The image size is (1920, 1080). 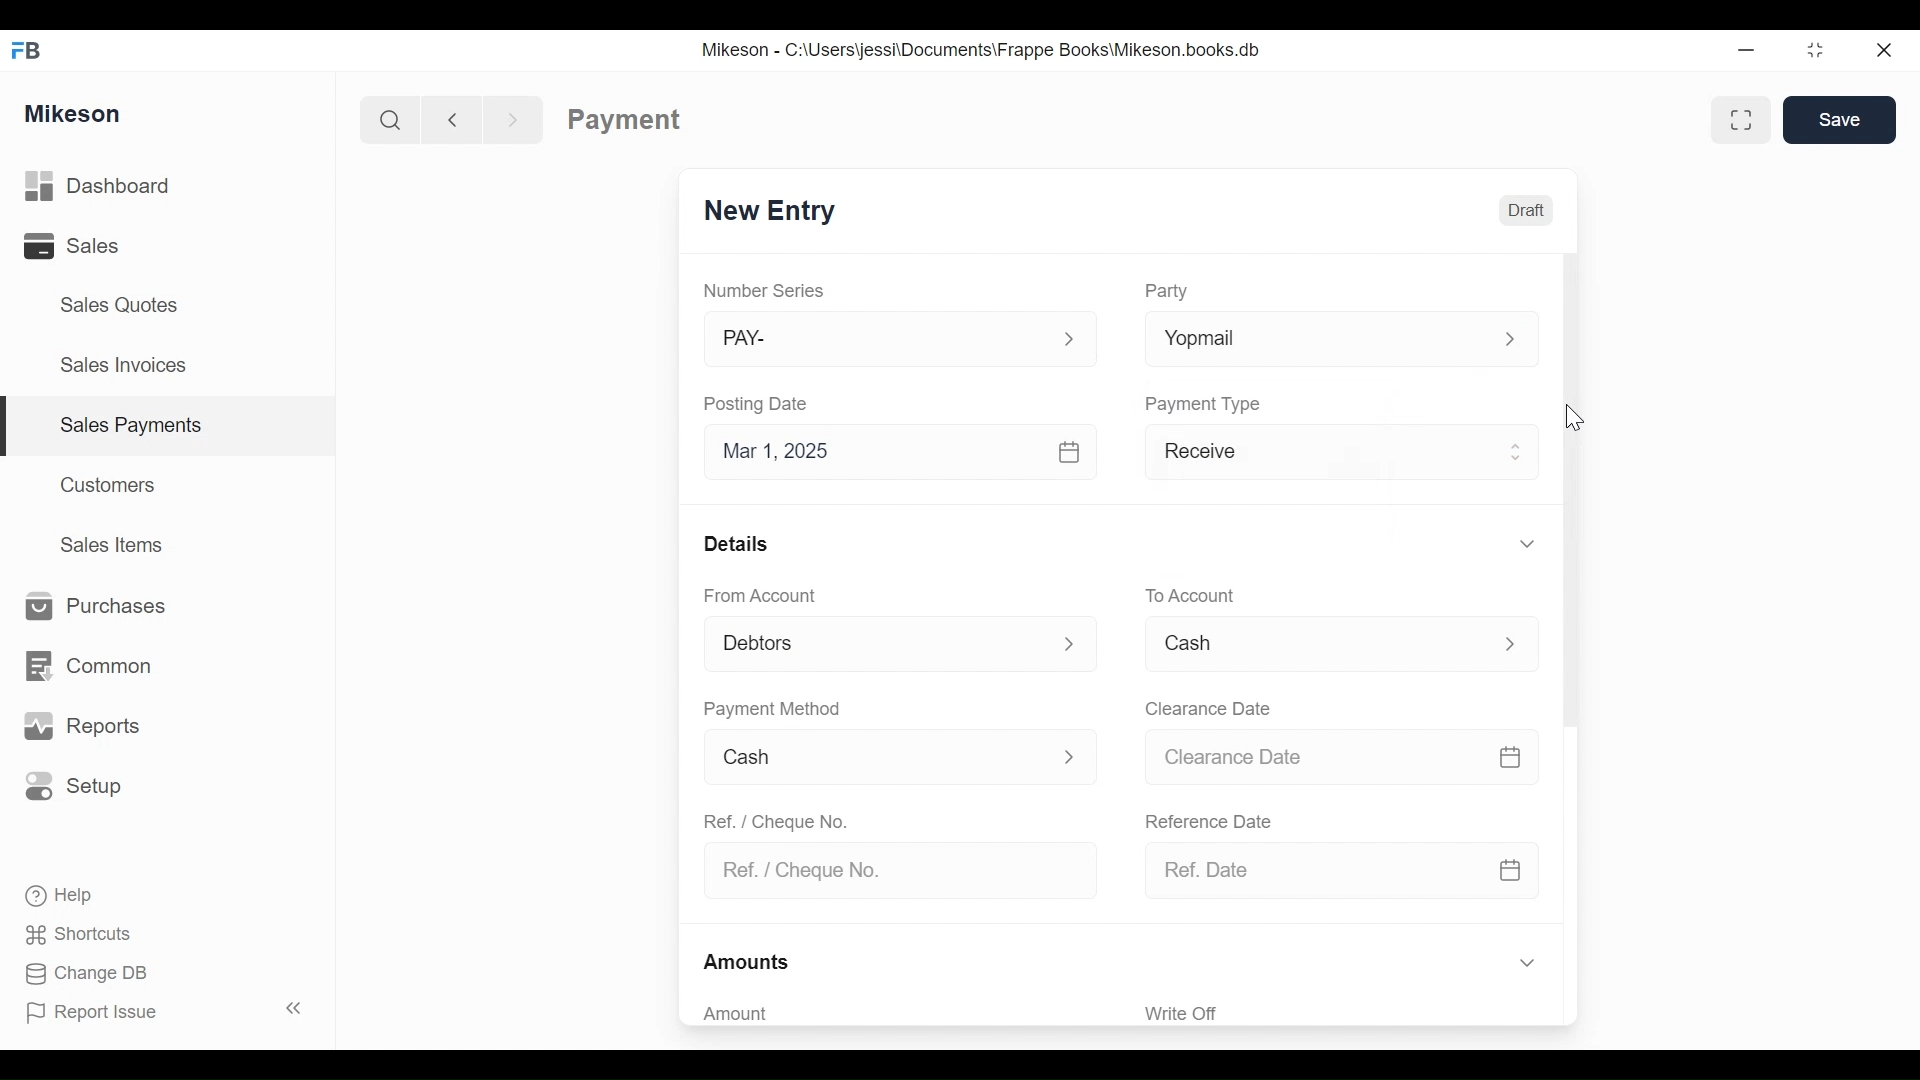 I want to click on Mikeson, so click(x=74, y=111).